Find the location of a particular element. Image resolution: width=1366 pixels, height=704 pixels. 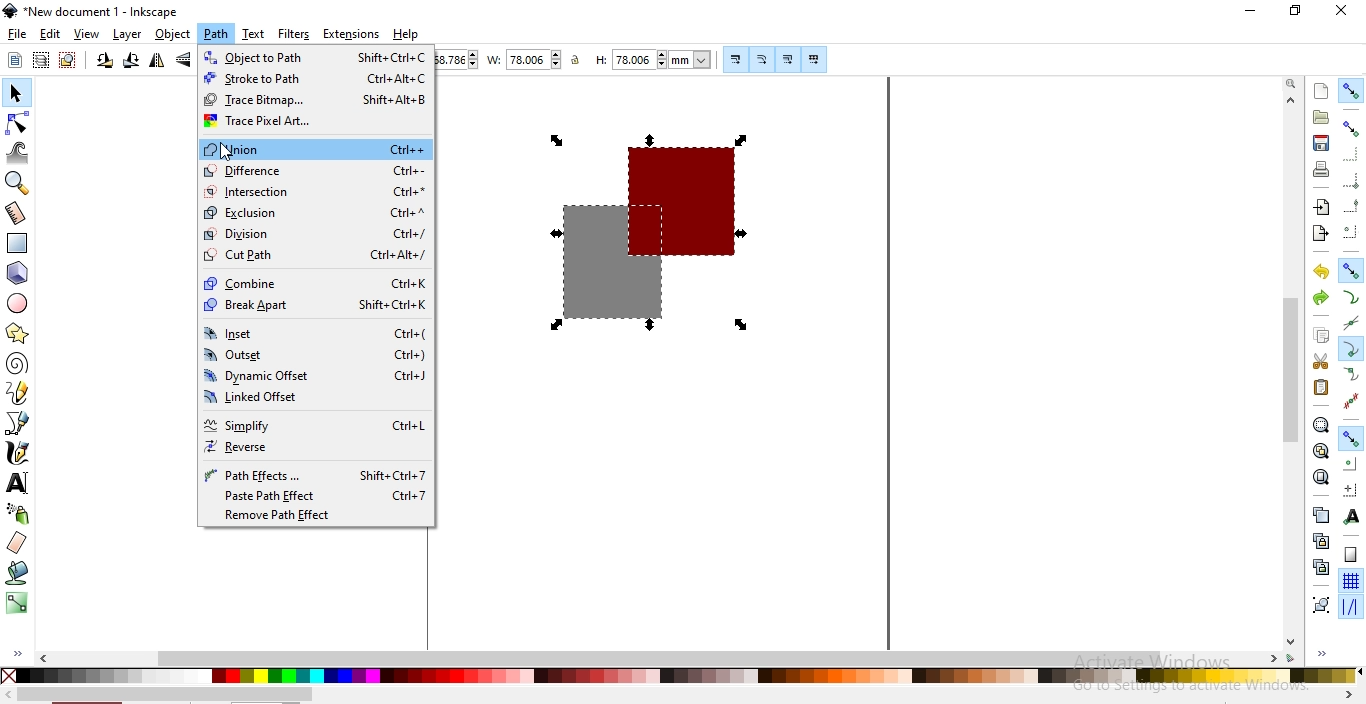

snap bounding box corners is located at coordinates (1350, 154).